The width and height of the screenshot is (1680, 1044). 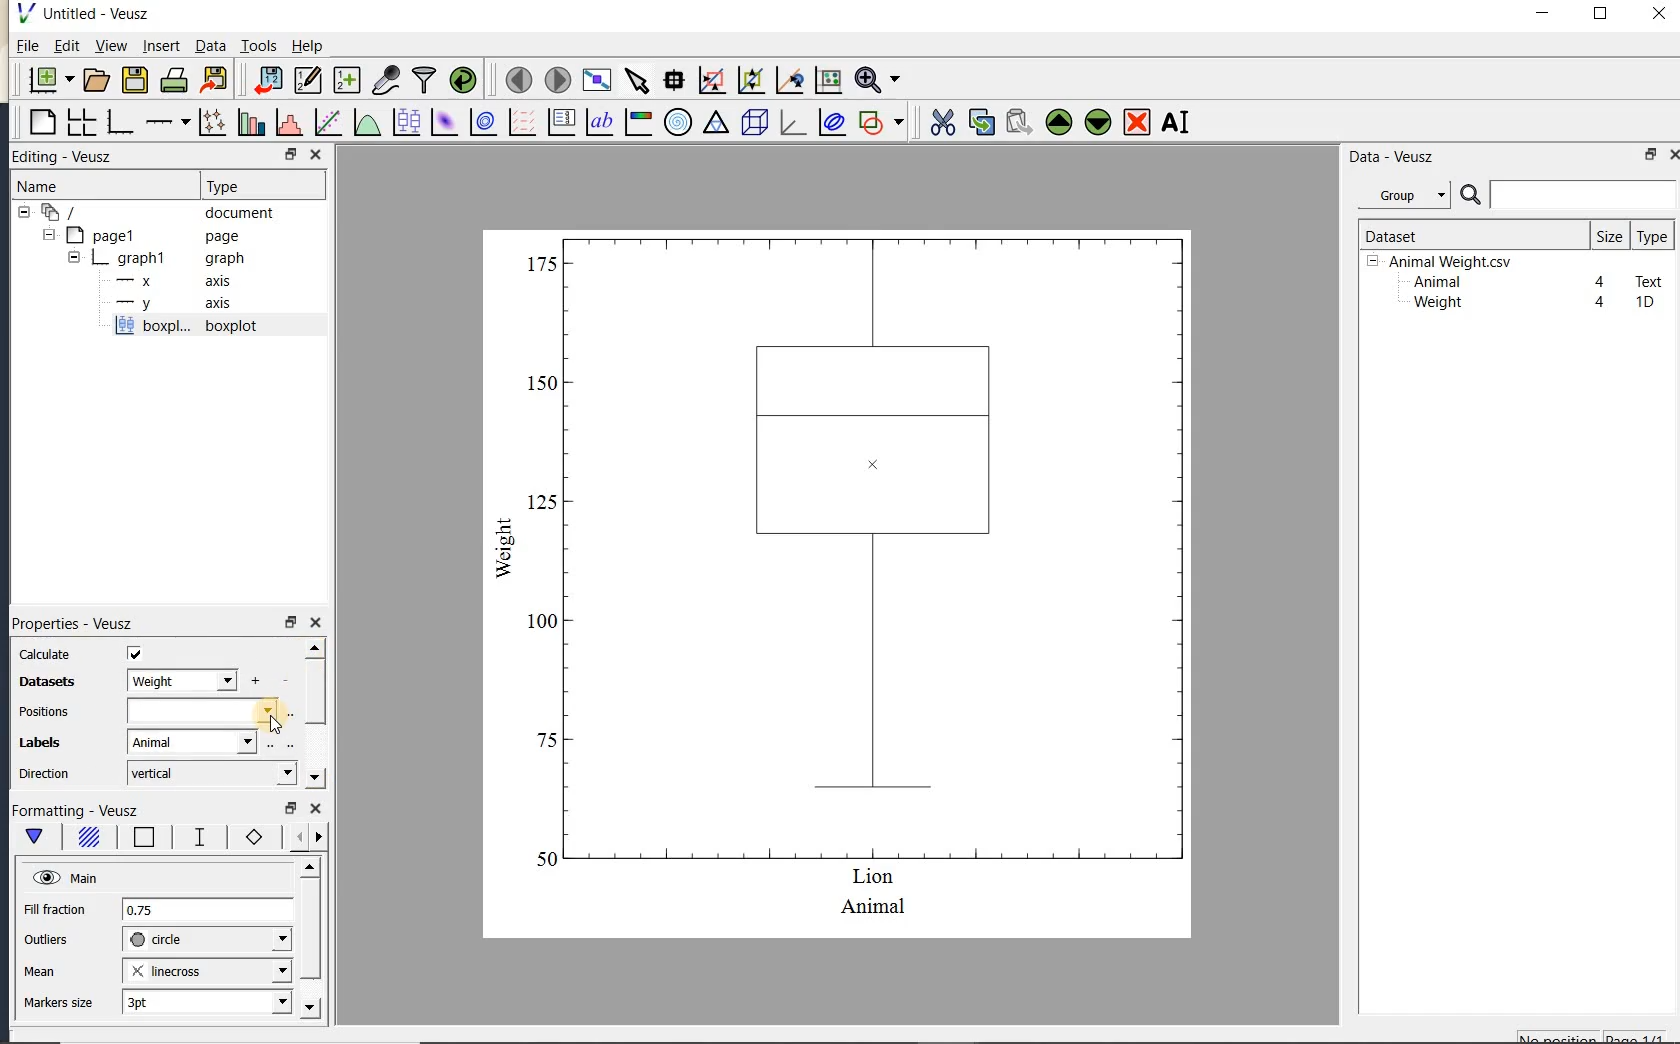 What do you see at coordinates (215, 78) in the screenshot?
I see `export to graphics format` at bounding box center [215, 78].